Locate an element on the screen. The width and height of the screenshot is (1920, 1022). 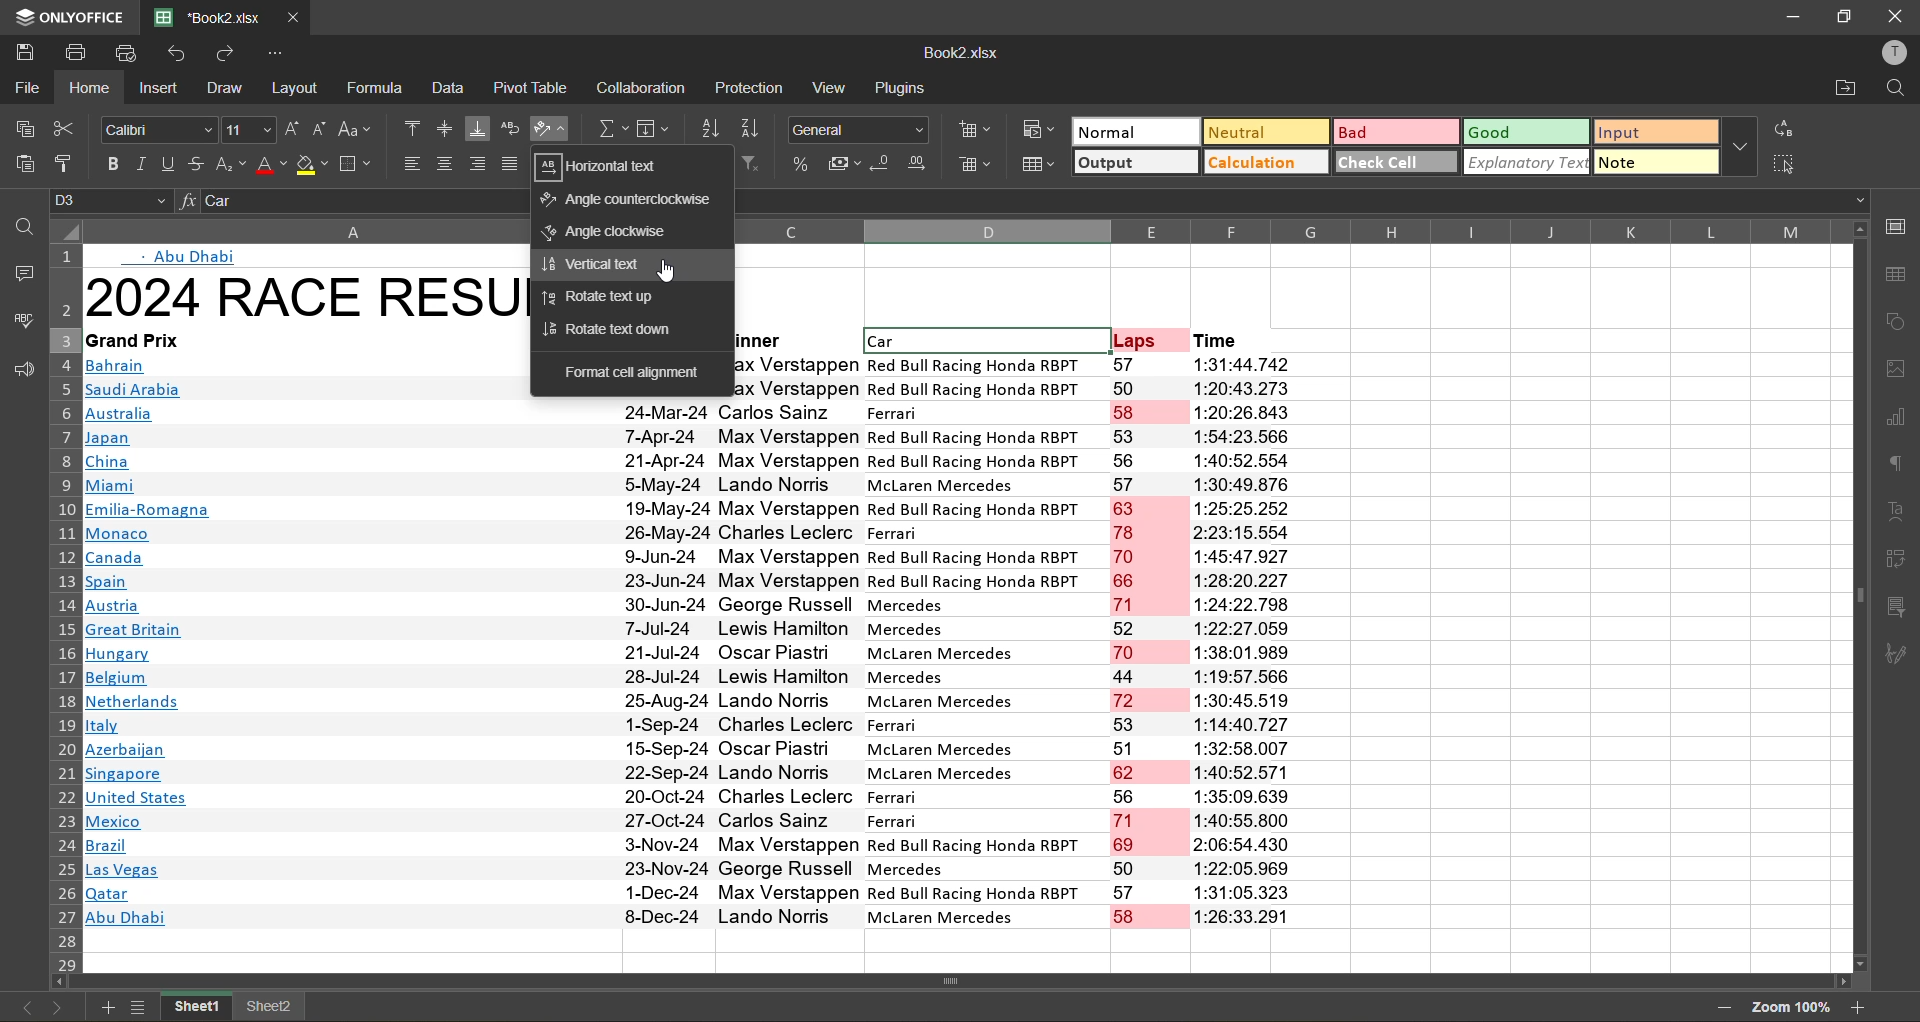
format cell alignment is located at coordinates (632, 372).